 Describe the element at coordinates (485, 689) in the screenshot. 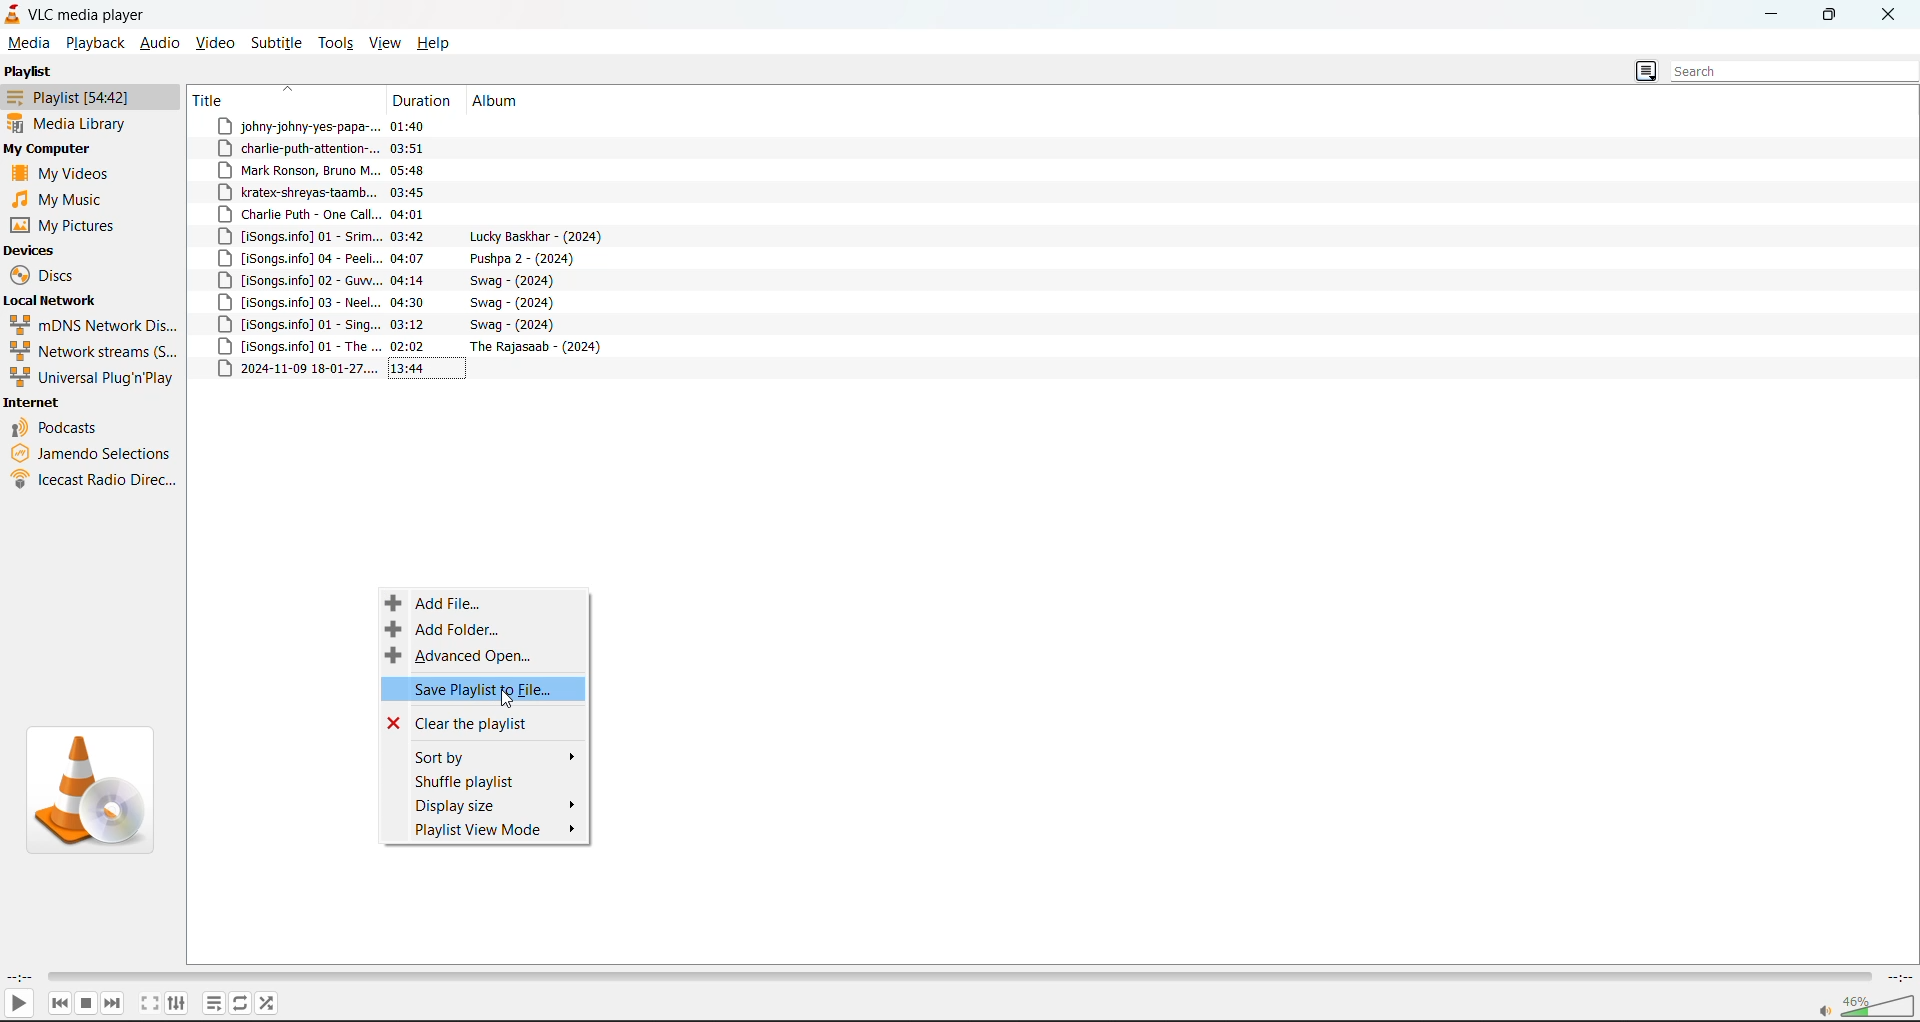

I see `save playlist to file` at that location.